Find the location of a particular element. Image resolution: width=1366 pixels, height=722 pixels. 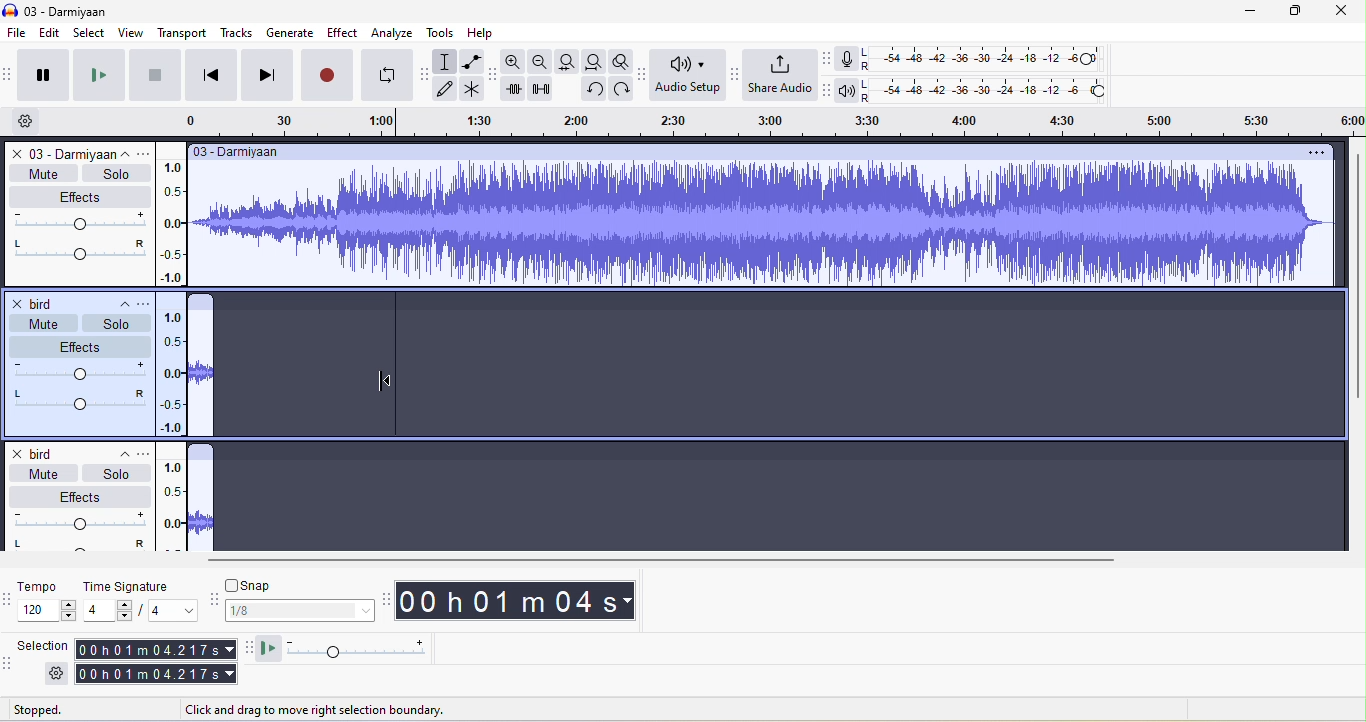

skip to start is located at coordinates (210, 74).